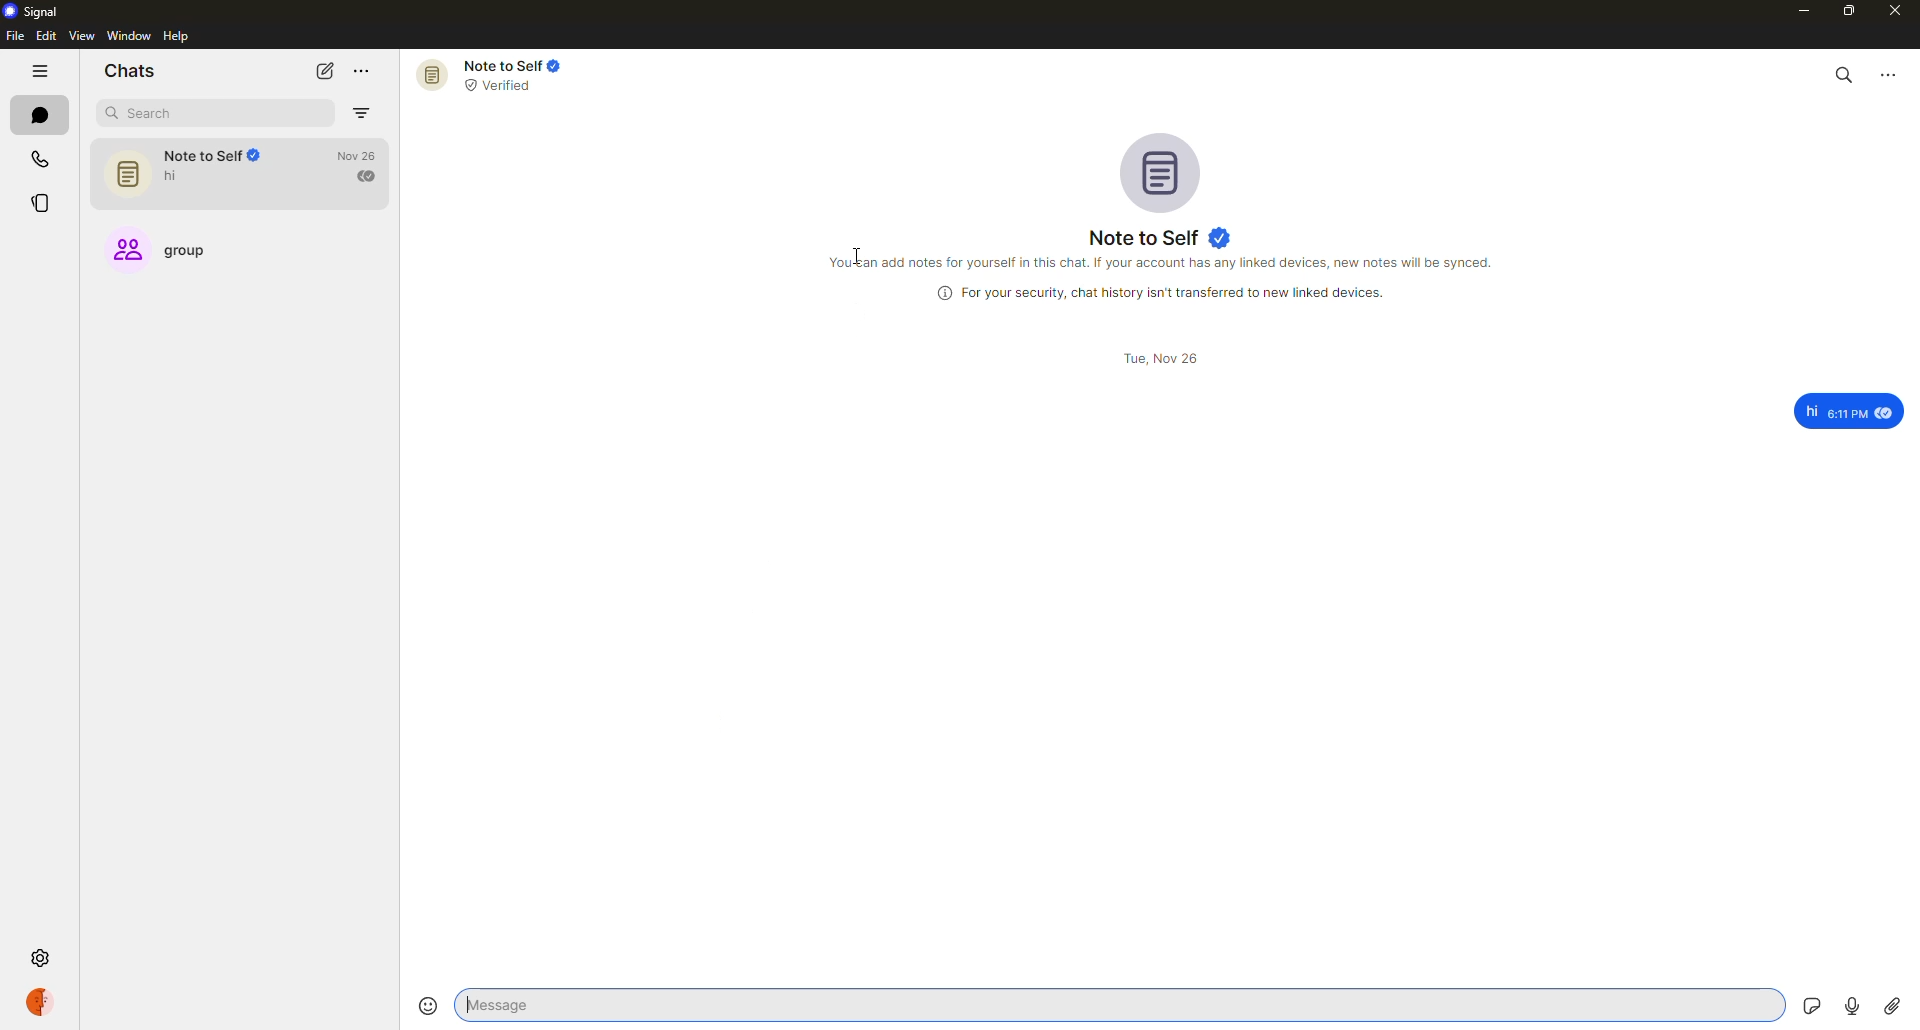  I want to click on search, so click(1845, 74).